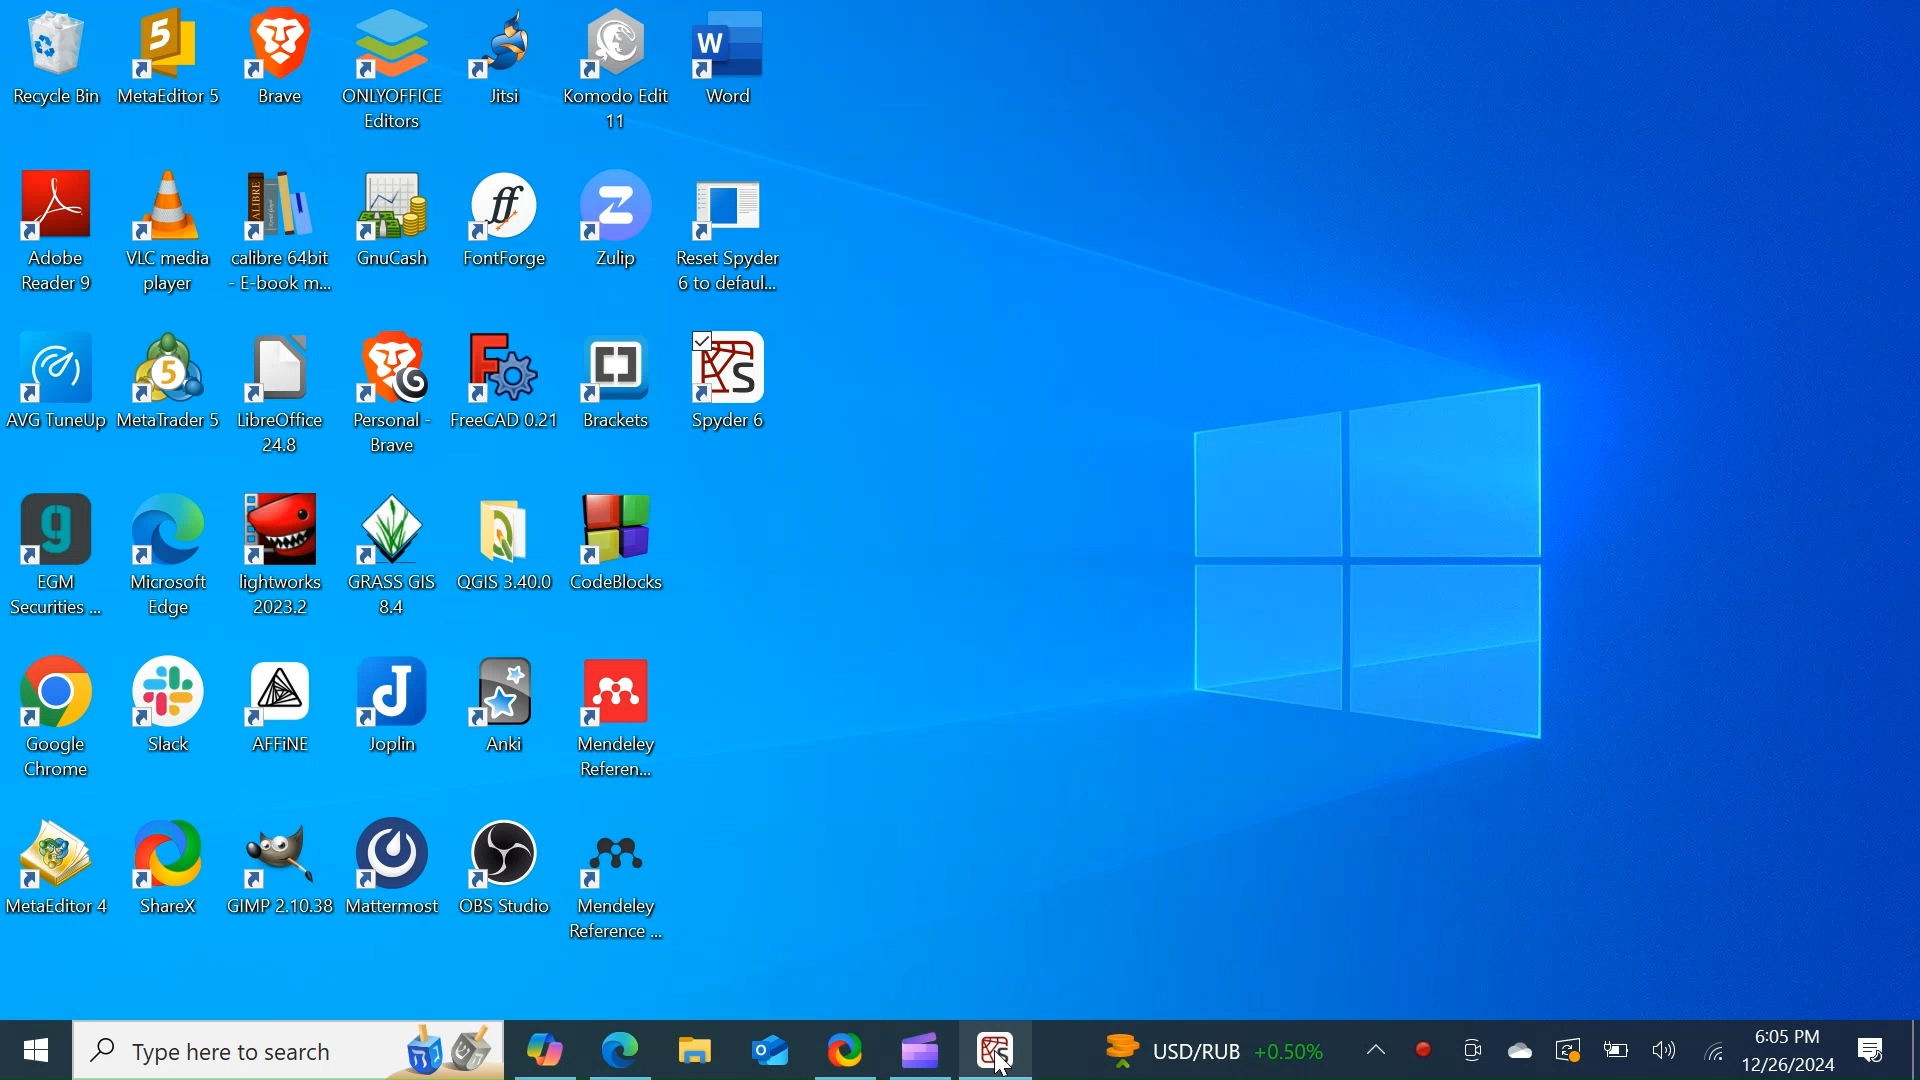 The width and height of the screenshot is (1920, 1080). Describe the element at coordinates (281, 72) in the screenshot. I see `Brave Desktop Icon` at that location.